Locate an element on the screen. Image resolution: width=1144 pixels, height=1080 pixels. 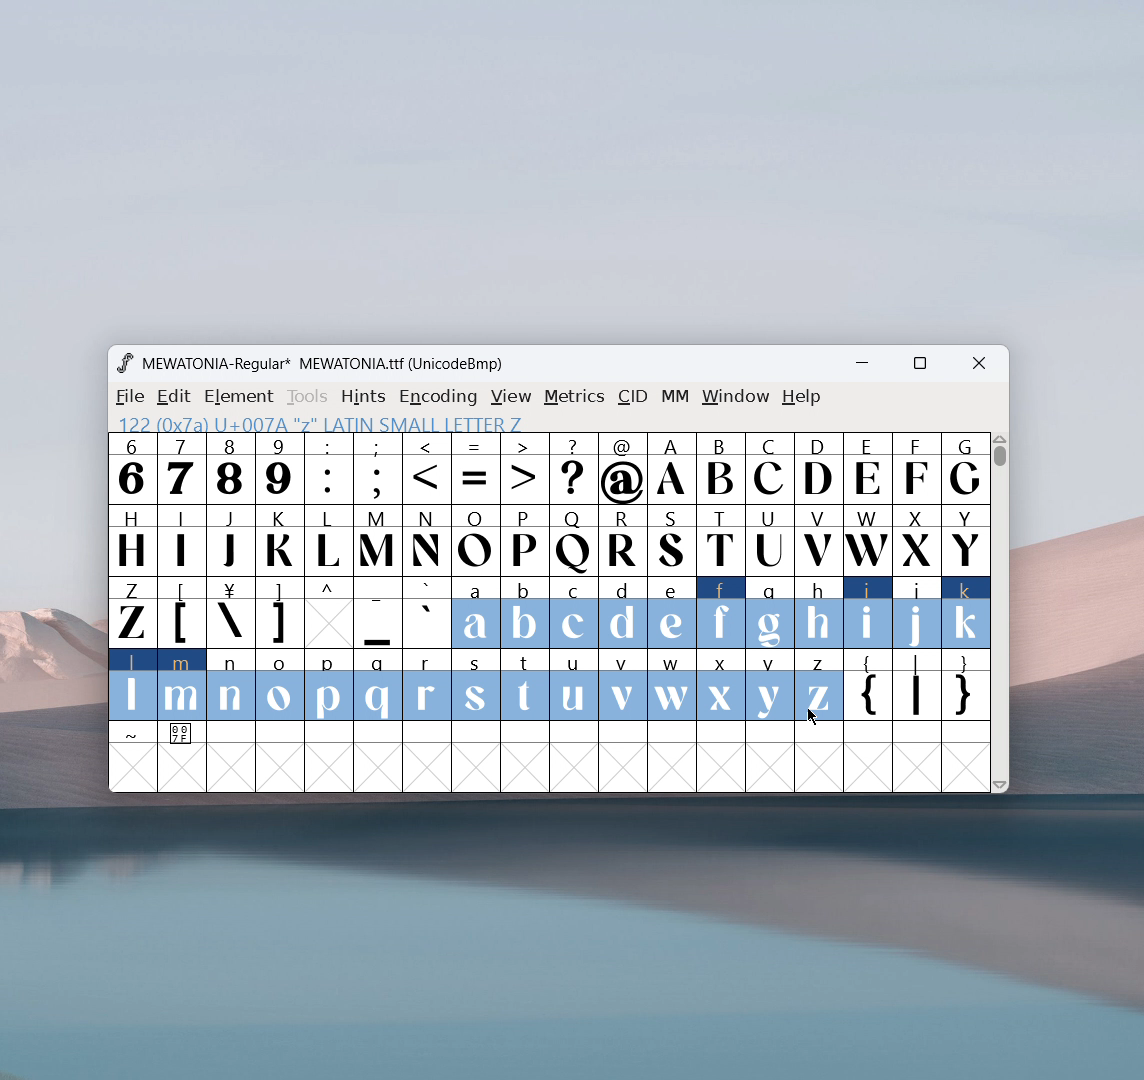
\ is located at coordinates (230, 613).